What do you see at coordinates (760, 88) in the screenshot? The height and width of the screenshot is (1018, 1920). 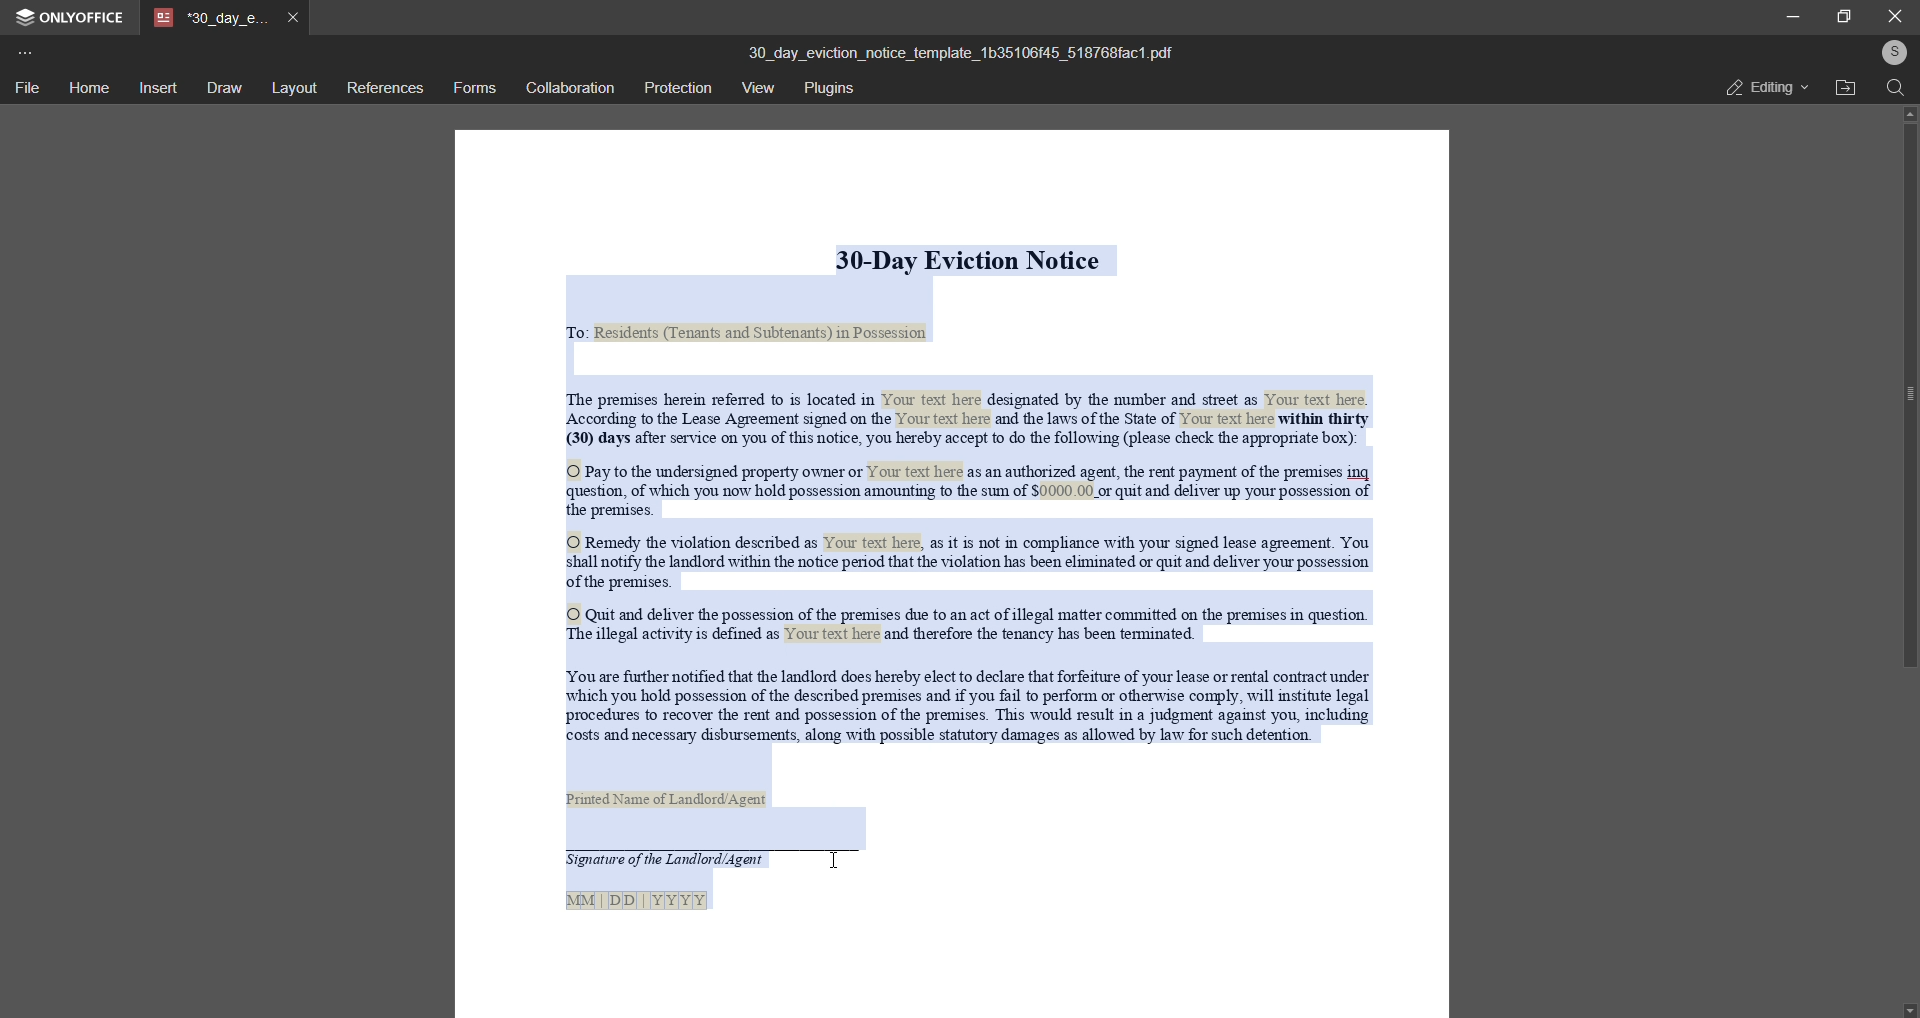 I see `view` at bounding box center [760, 88].